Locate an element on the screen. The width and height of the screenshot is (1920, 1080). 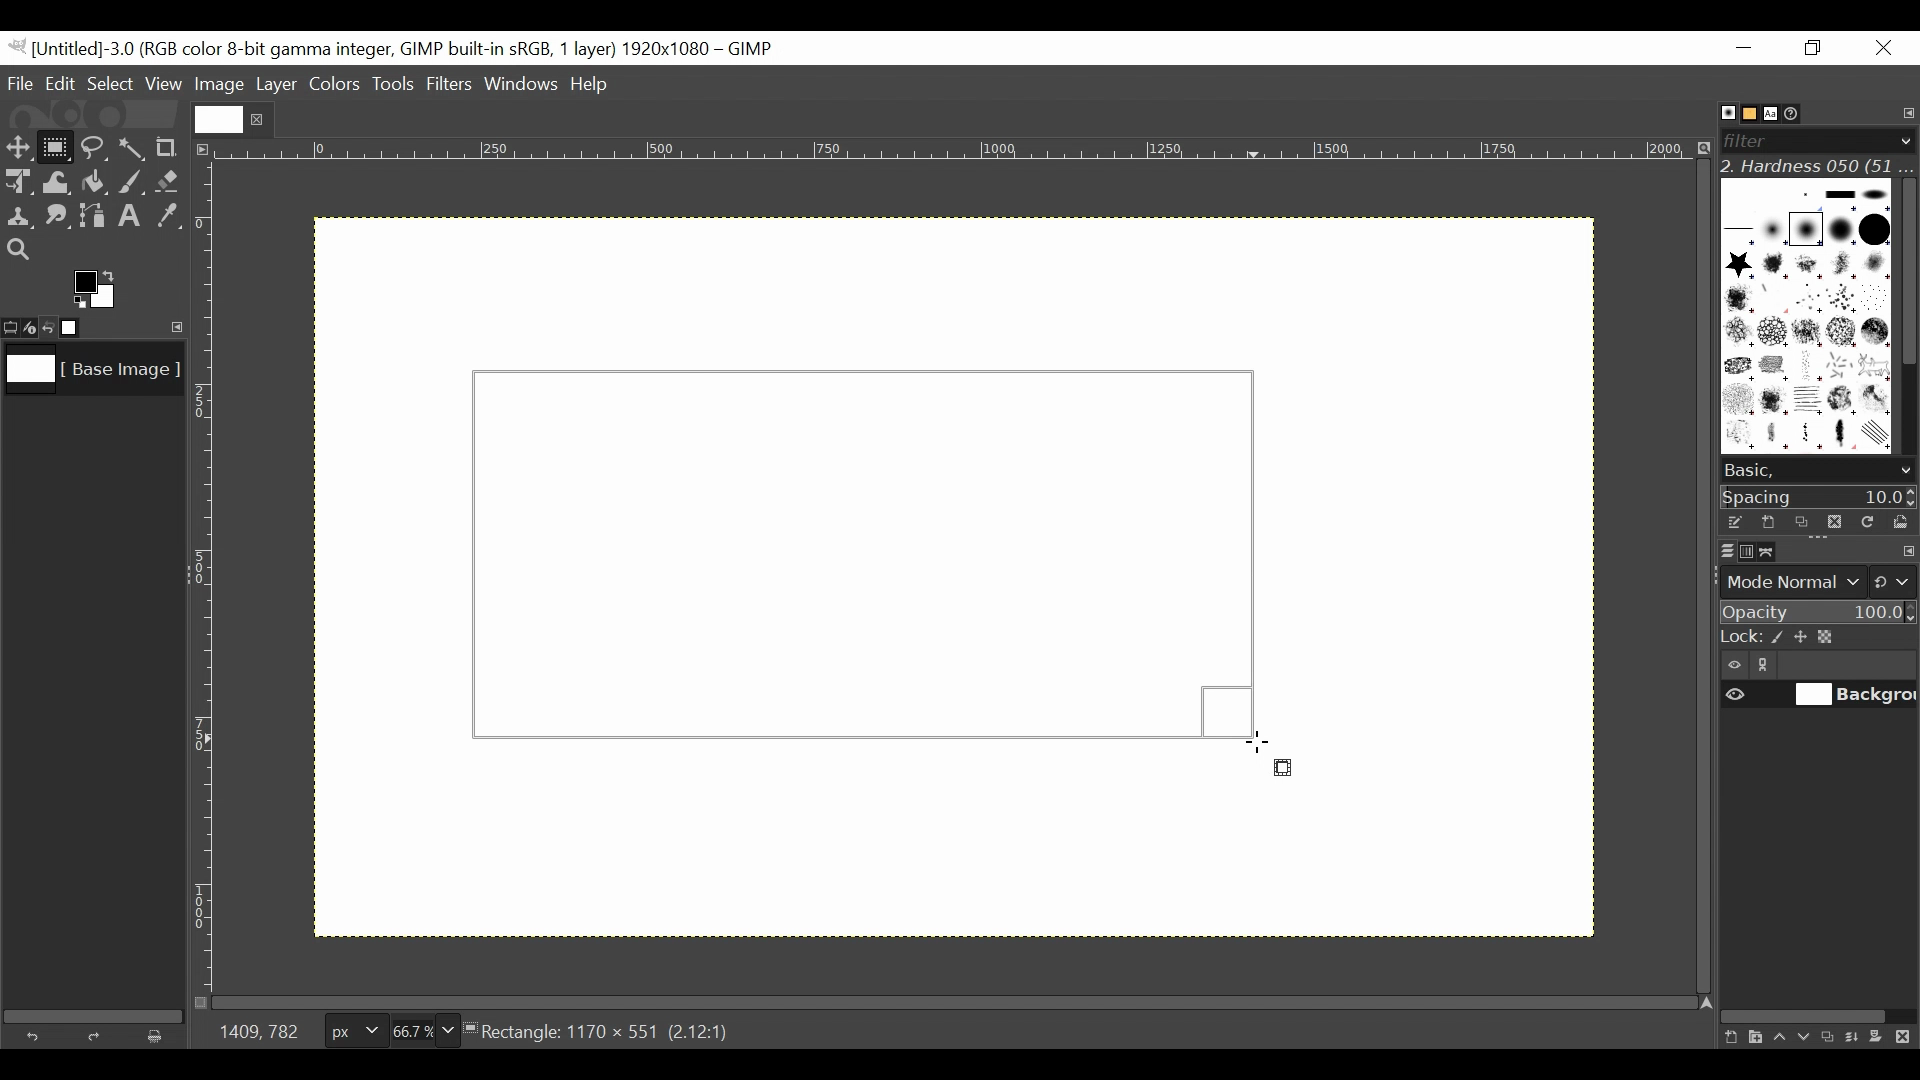
Image is located at coordinates (219, 85).